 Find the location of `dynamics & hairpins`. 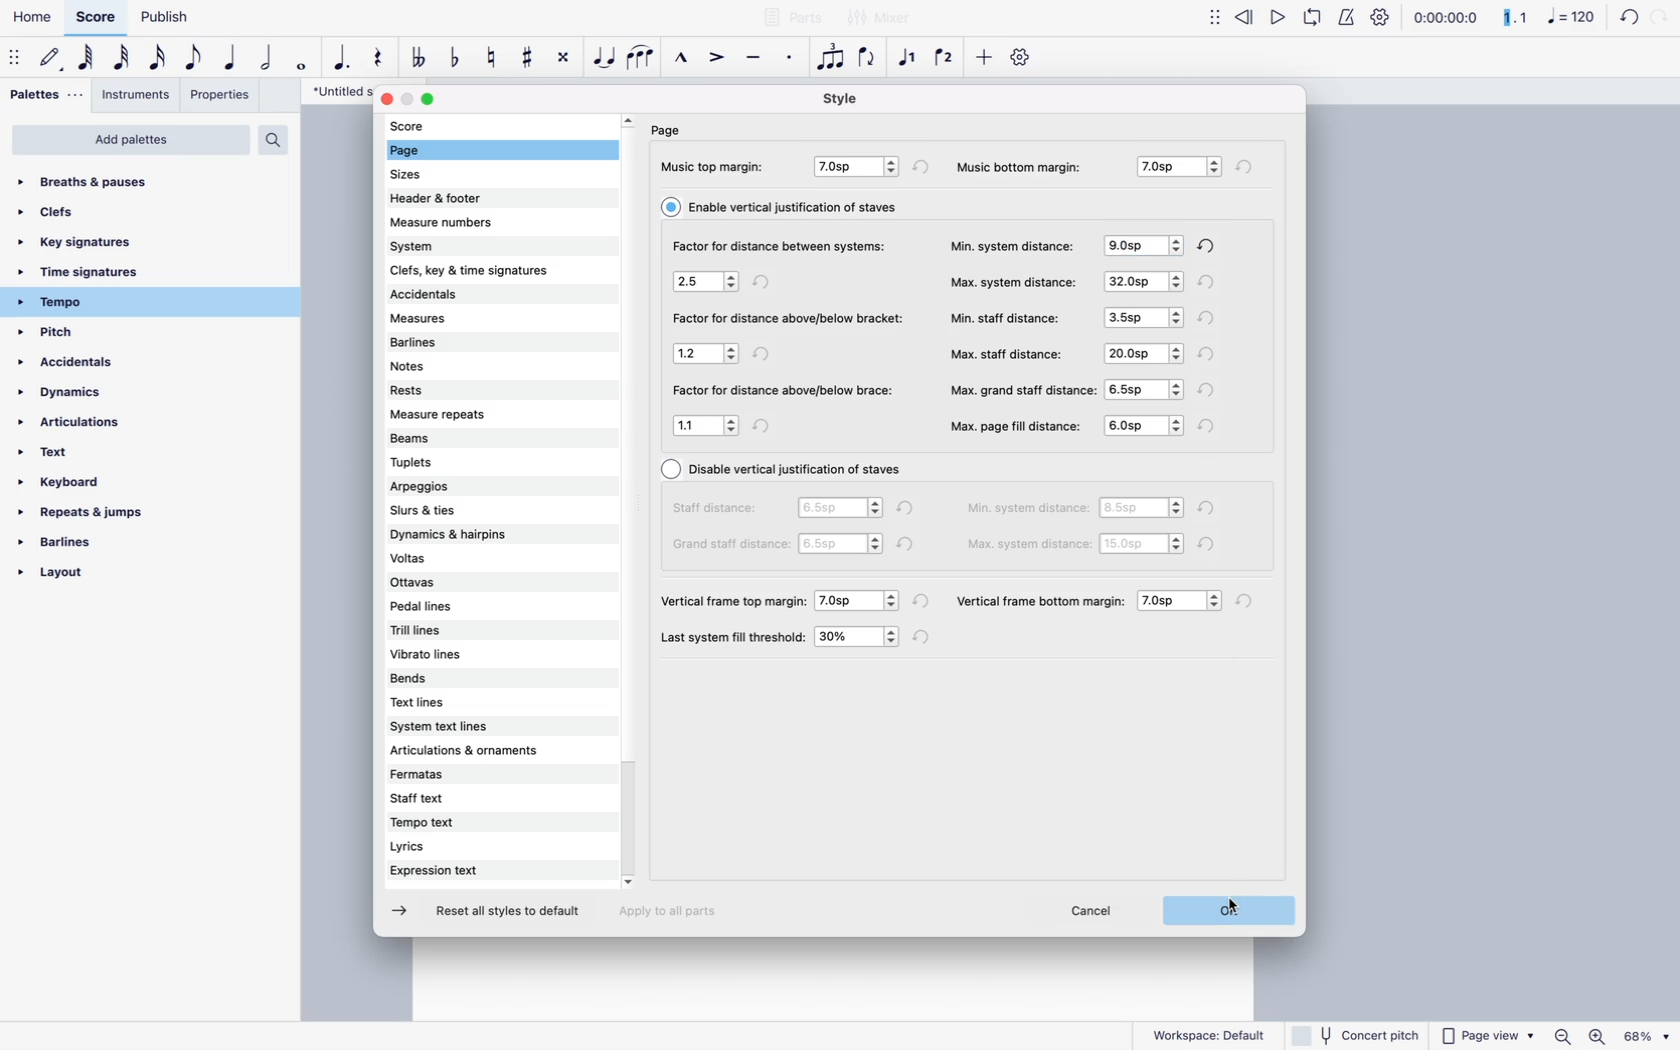

dynamics & hairpins is located at coordinates (473, 534).